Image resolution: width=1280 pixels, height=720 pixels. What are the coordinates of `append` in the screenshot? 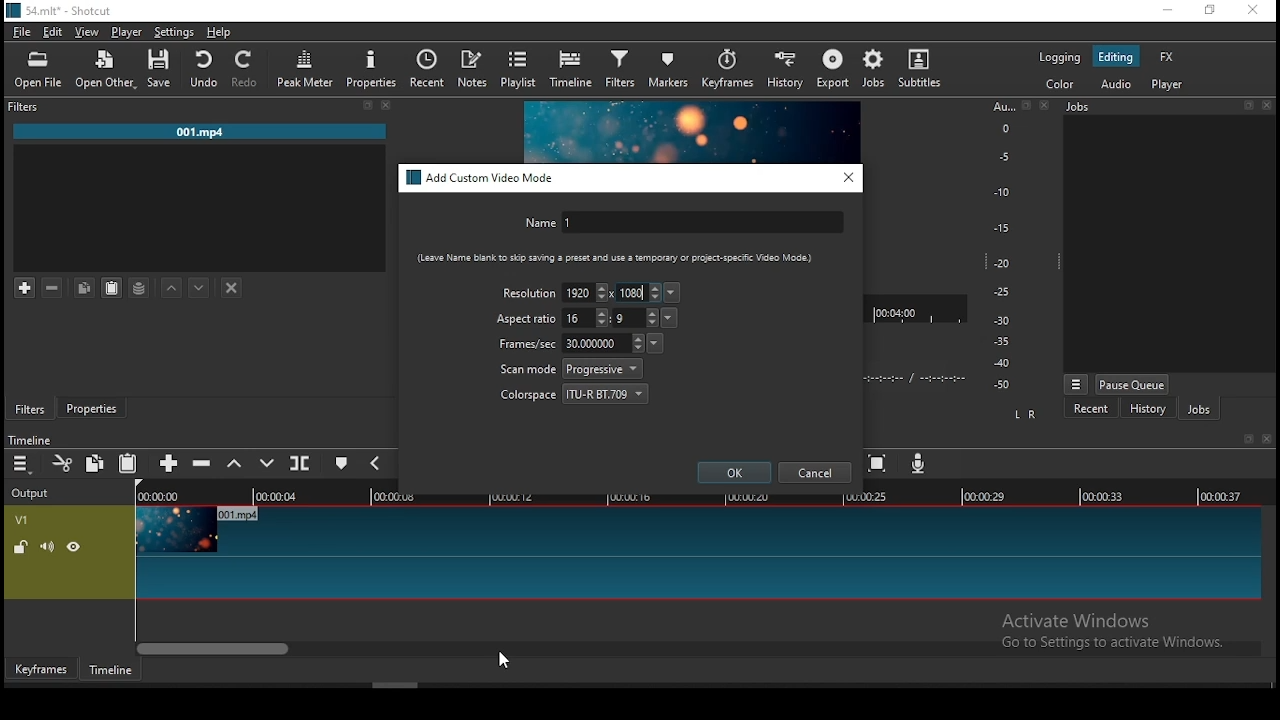 It's located at (170, 465).